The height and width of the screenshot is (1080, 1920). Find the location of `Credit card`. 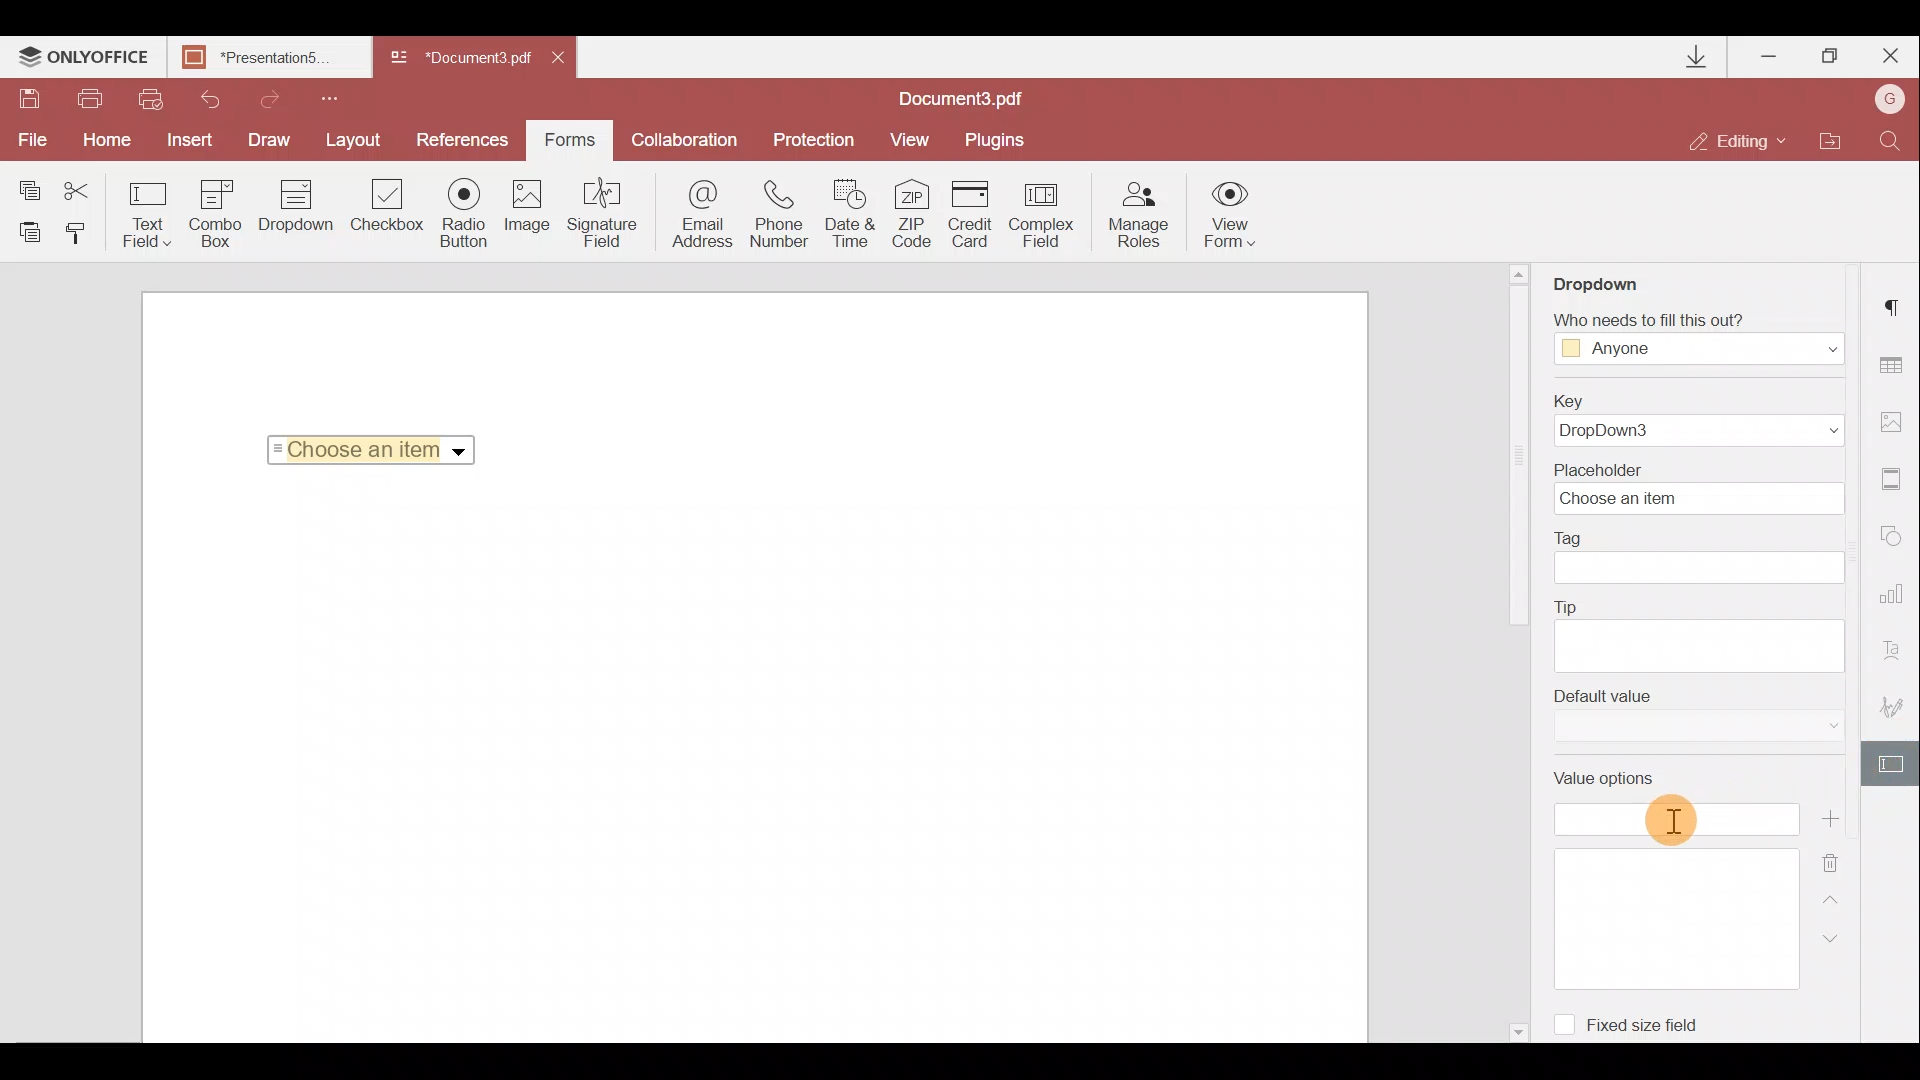

Credit card is located at coordinates (973, 212).